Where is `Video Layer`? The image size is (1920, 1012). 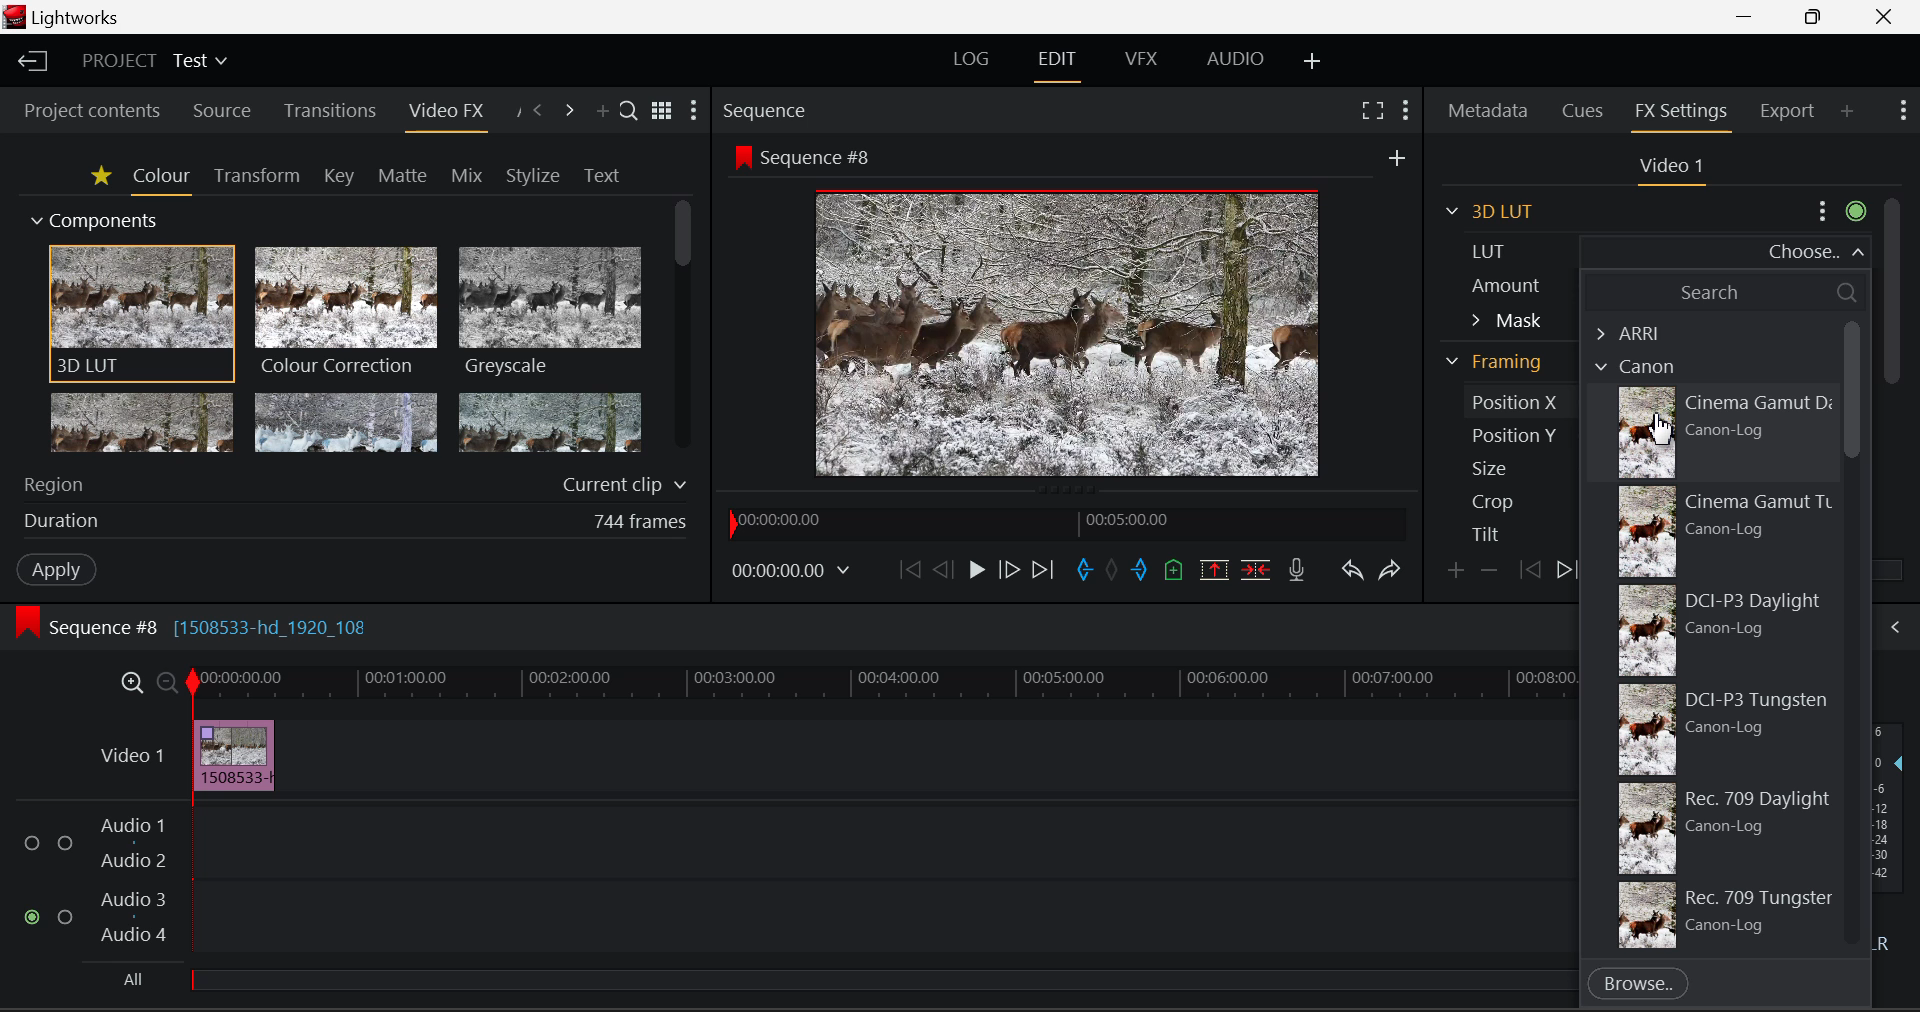
Video Layer is located at coordinates (131, 755).